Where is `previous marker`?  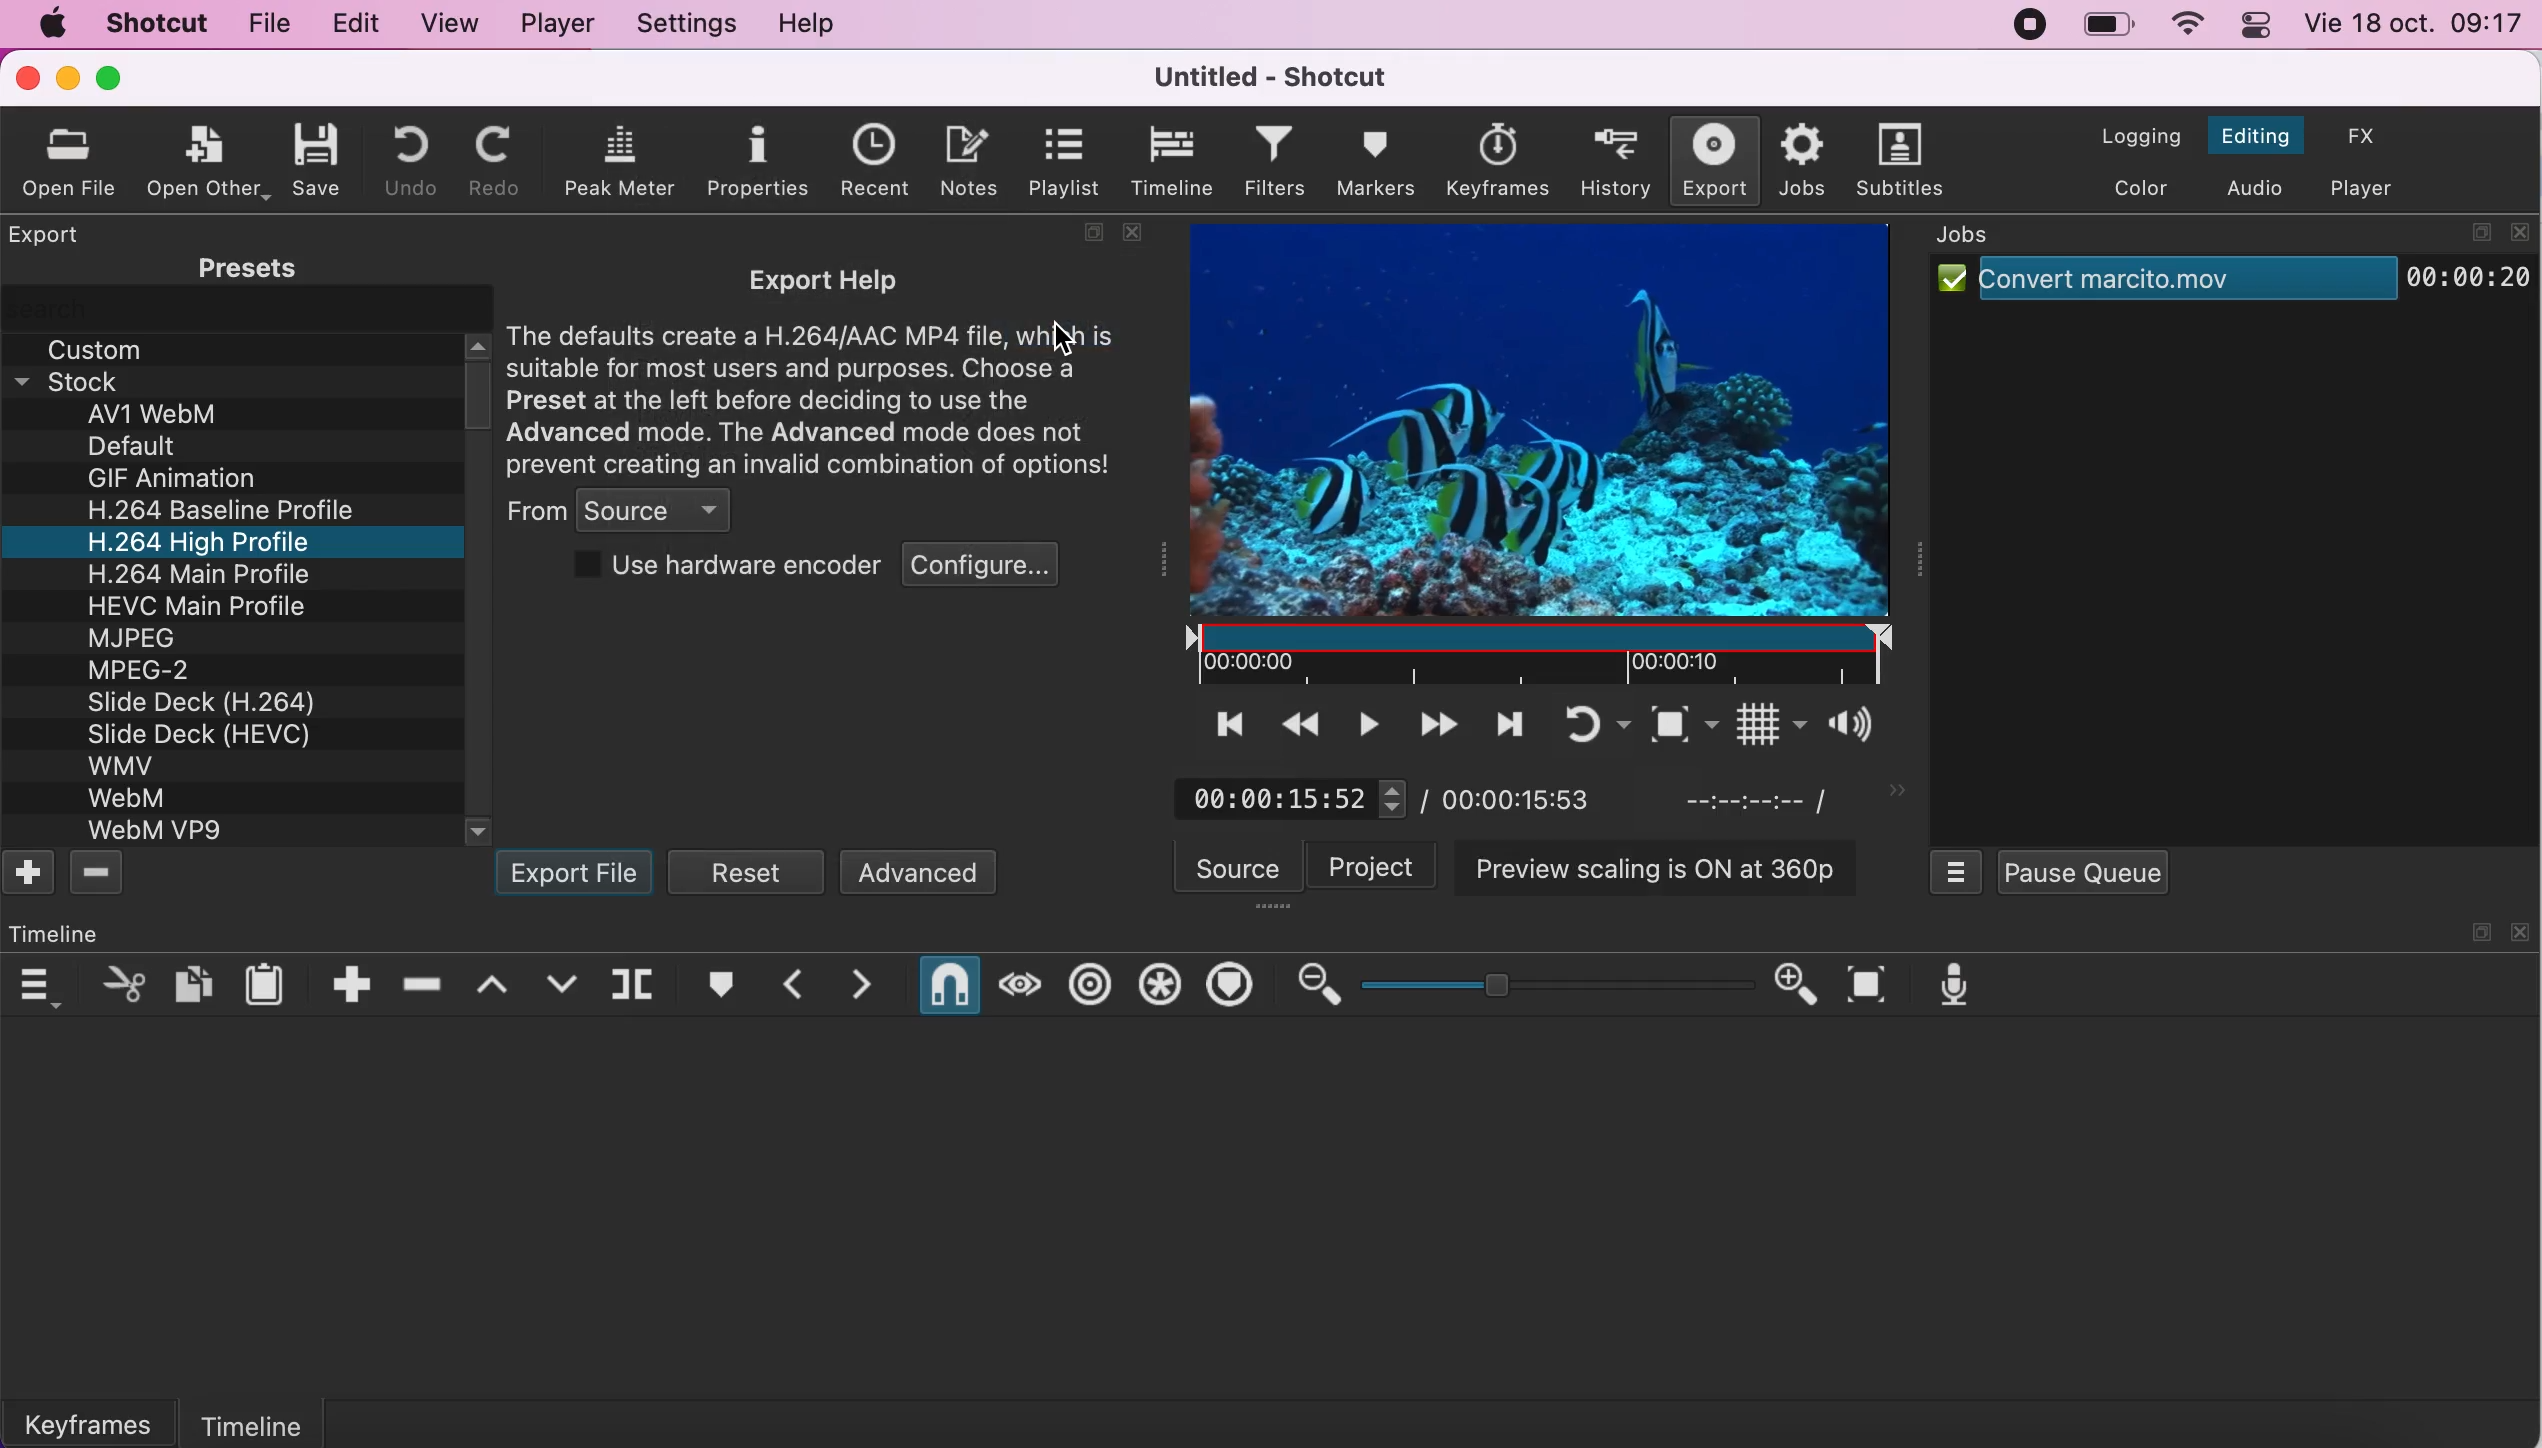 previous marker is located at coordinates (788, 986).